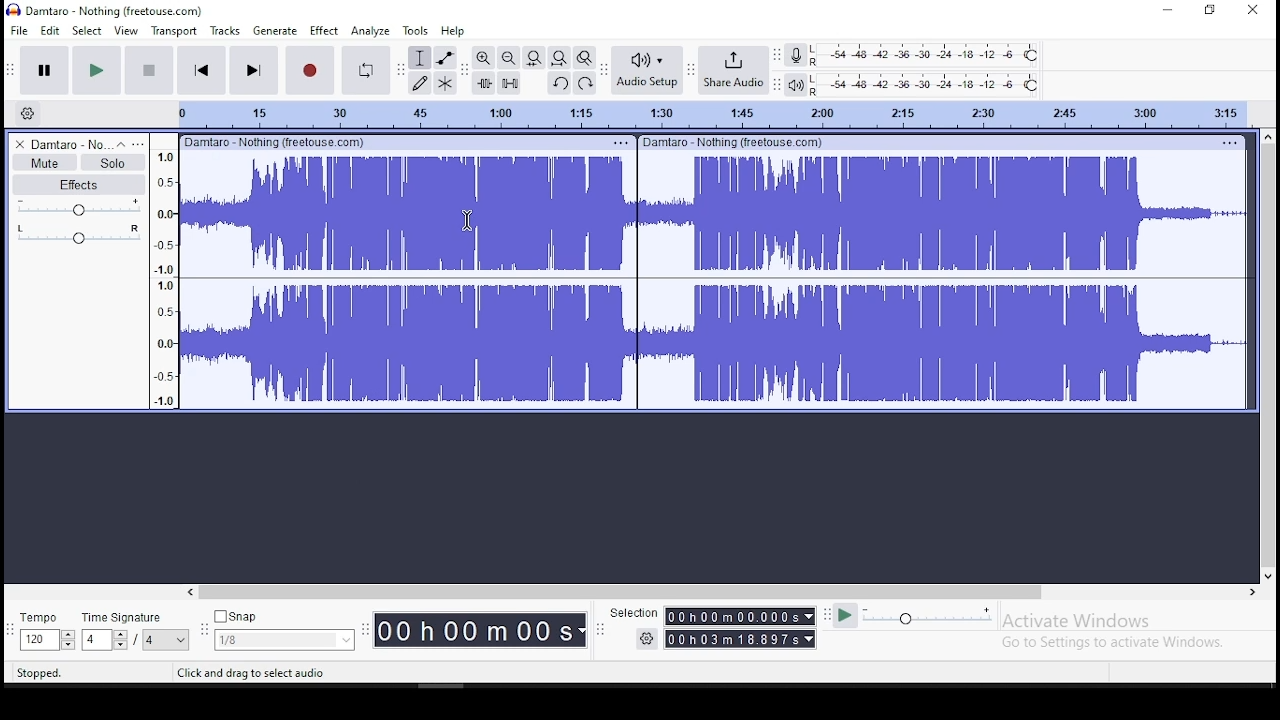  What do you see at coordinates (535, 56) in the screenshot?
I see `fit project to width` at bounding box center [535, 56].